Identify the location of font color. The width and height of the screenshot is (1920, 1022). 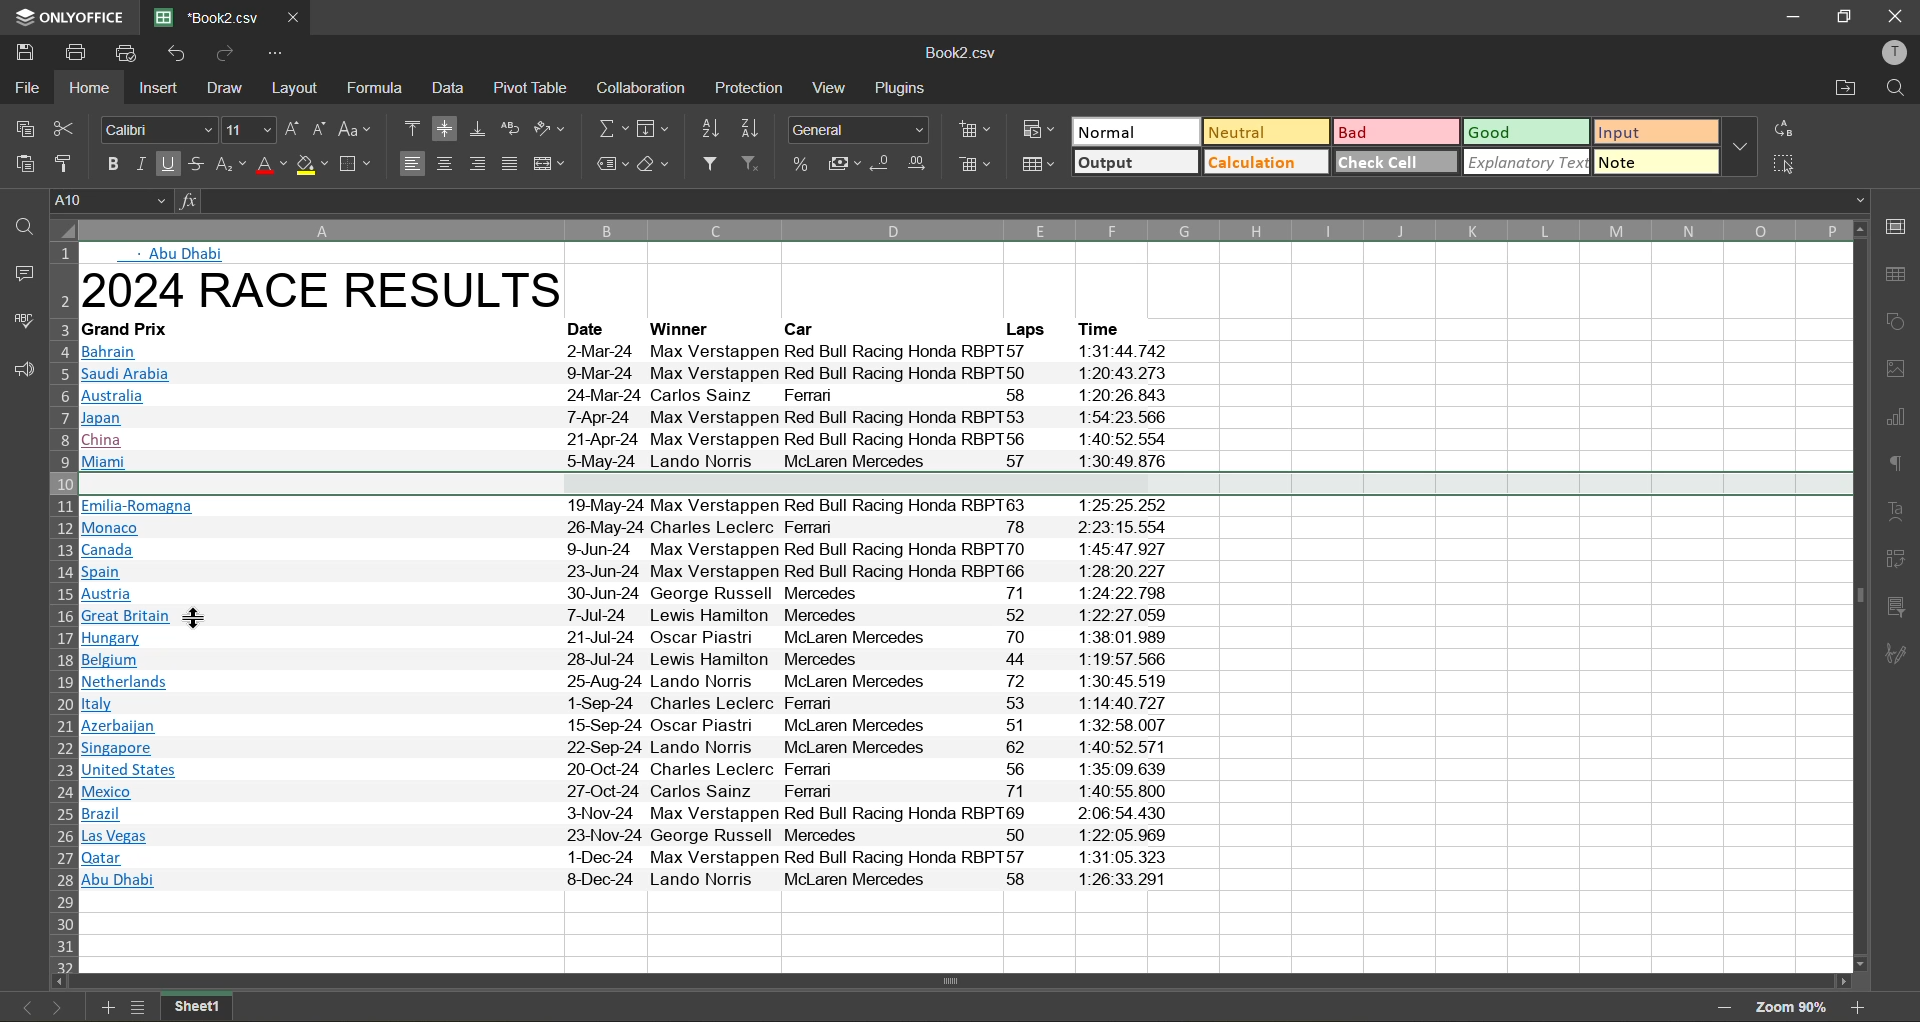
(272, 166).